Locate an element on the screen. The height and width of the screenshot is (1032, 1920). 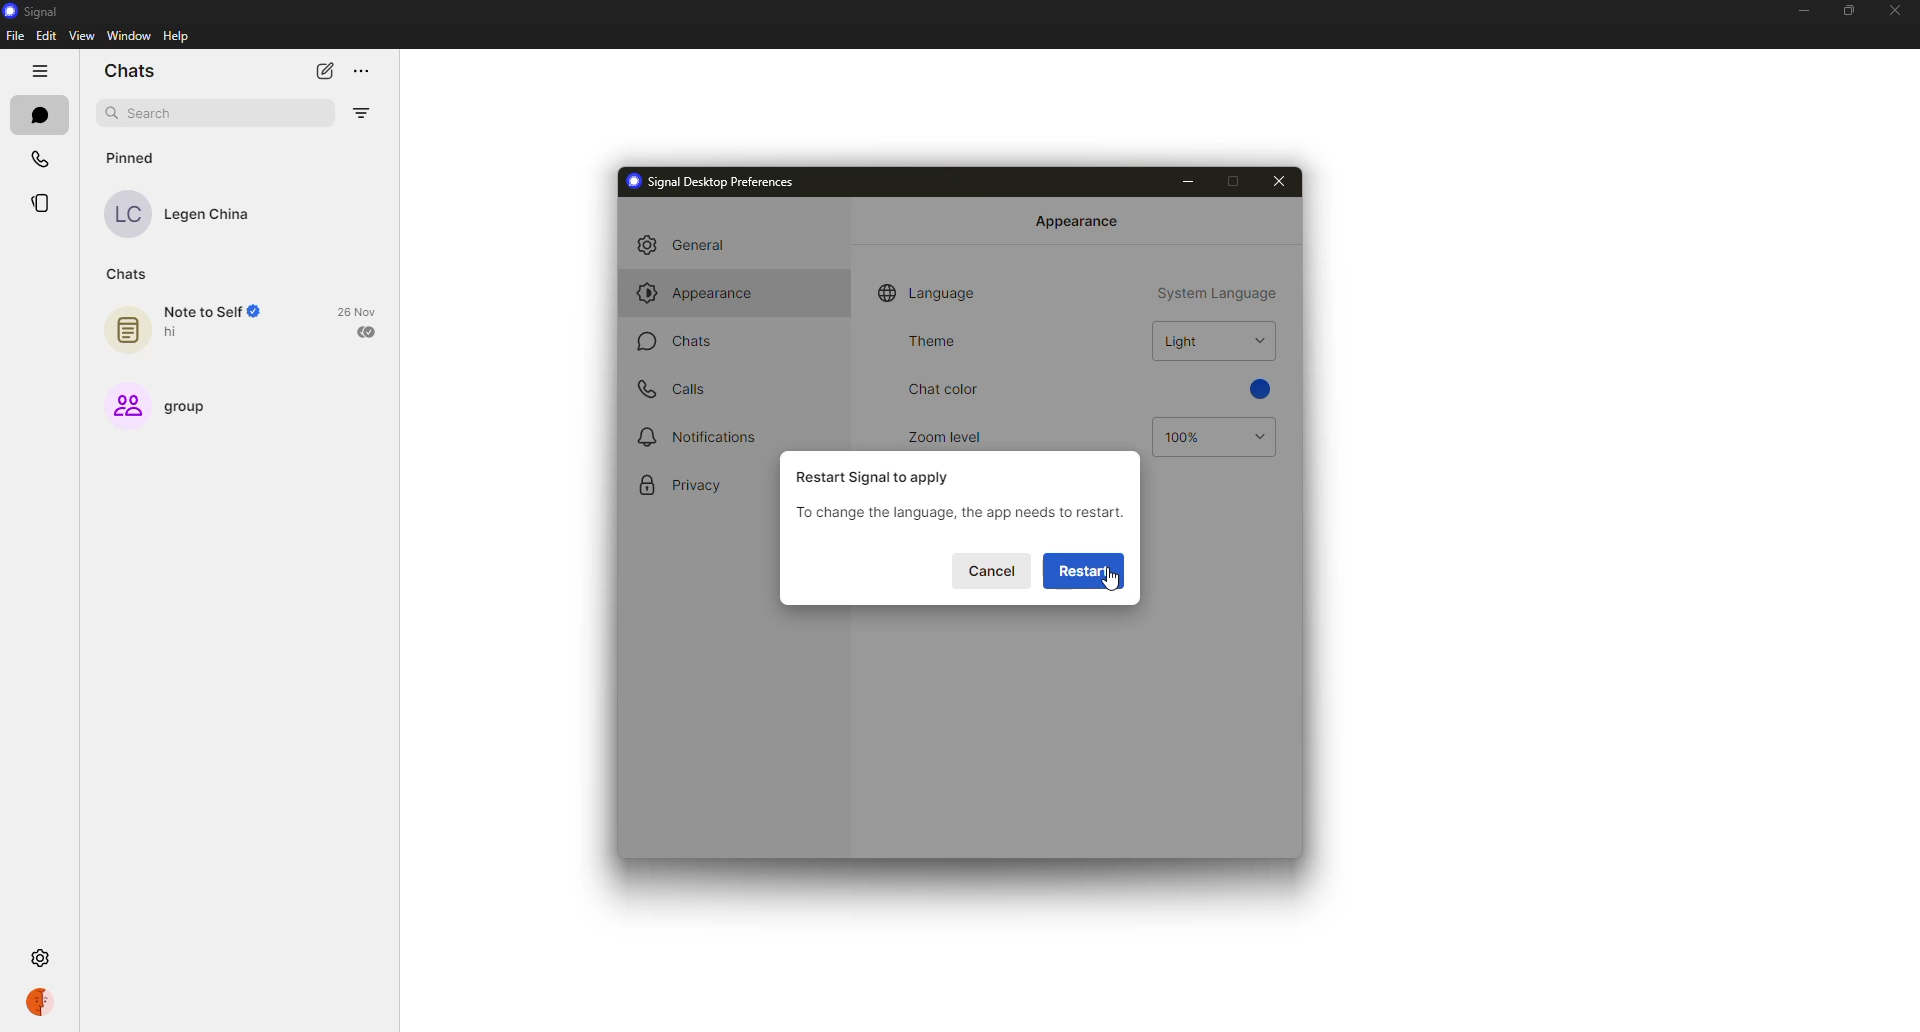
chats is located at coordinates (678, 341).